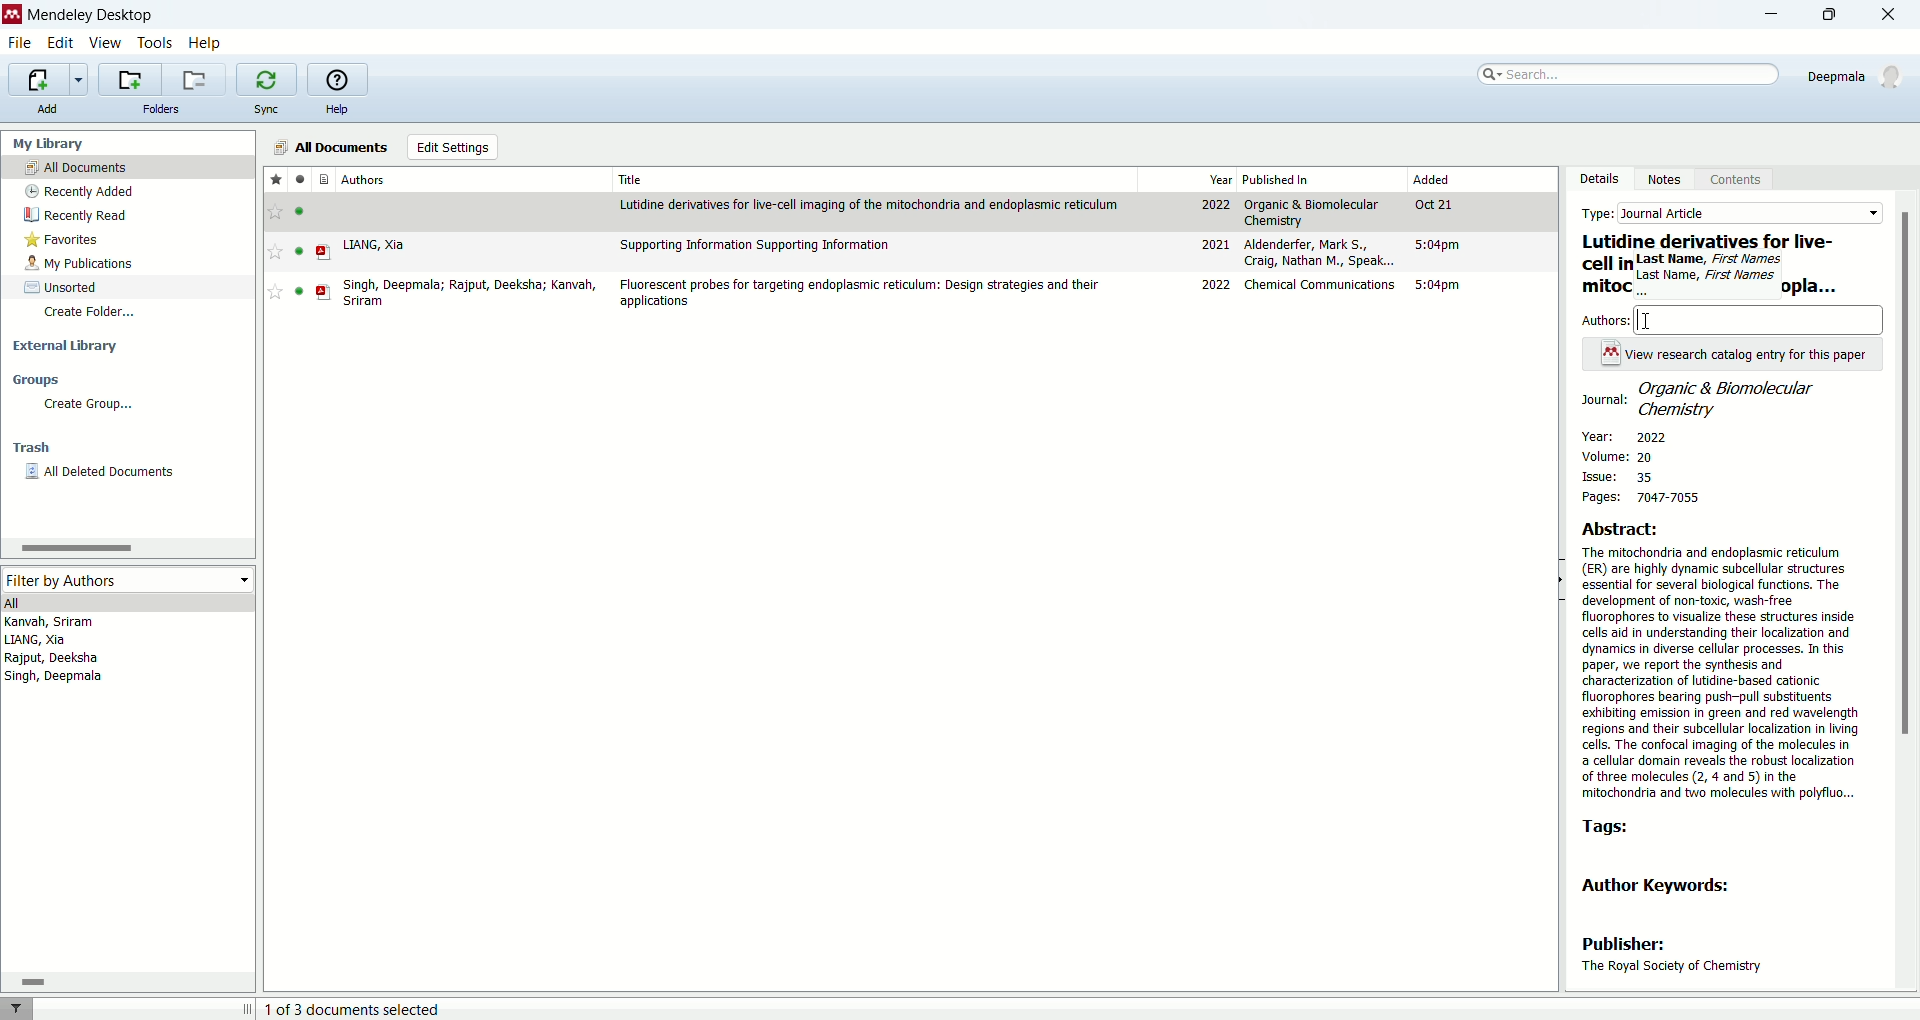 The height and width of the screenshot is (1020, 1920). Describe the element at coordinates (60, 44) in the screenshot. I see `edit` at that location.